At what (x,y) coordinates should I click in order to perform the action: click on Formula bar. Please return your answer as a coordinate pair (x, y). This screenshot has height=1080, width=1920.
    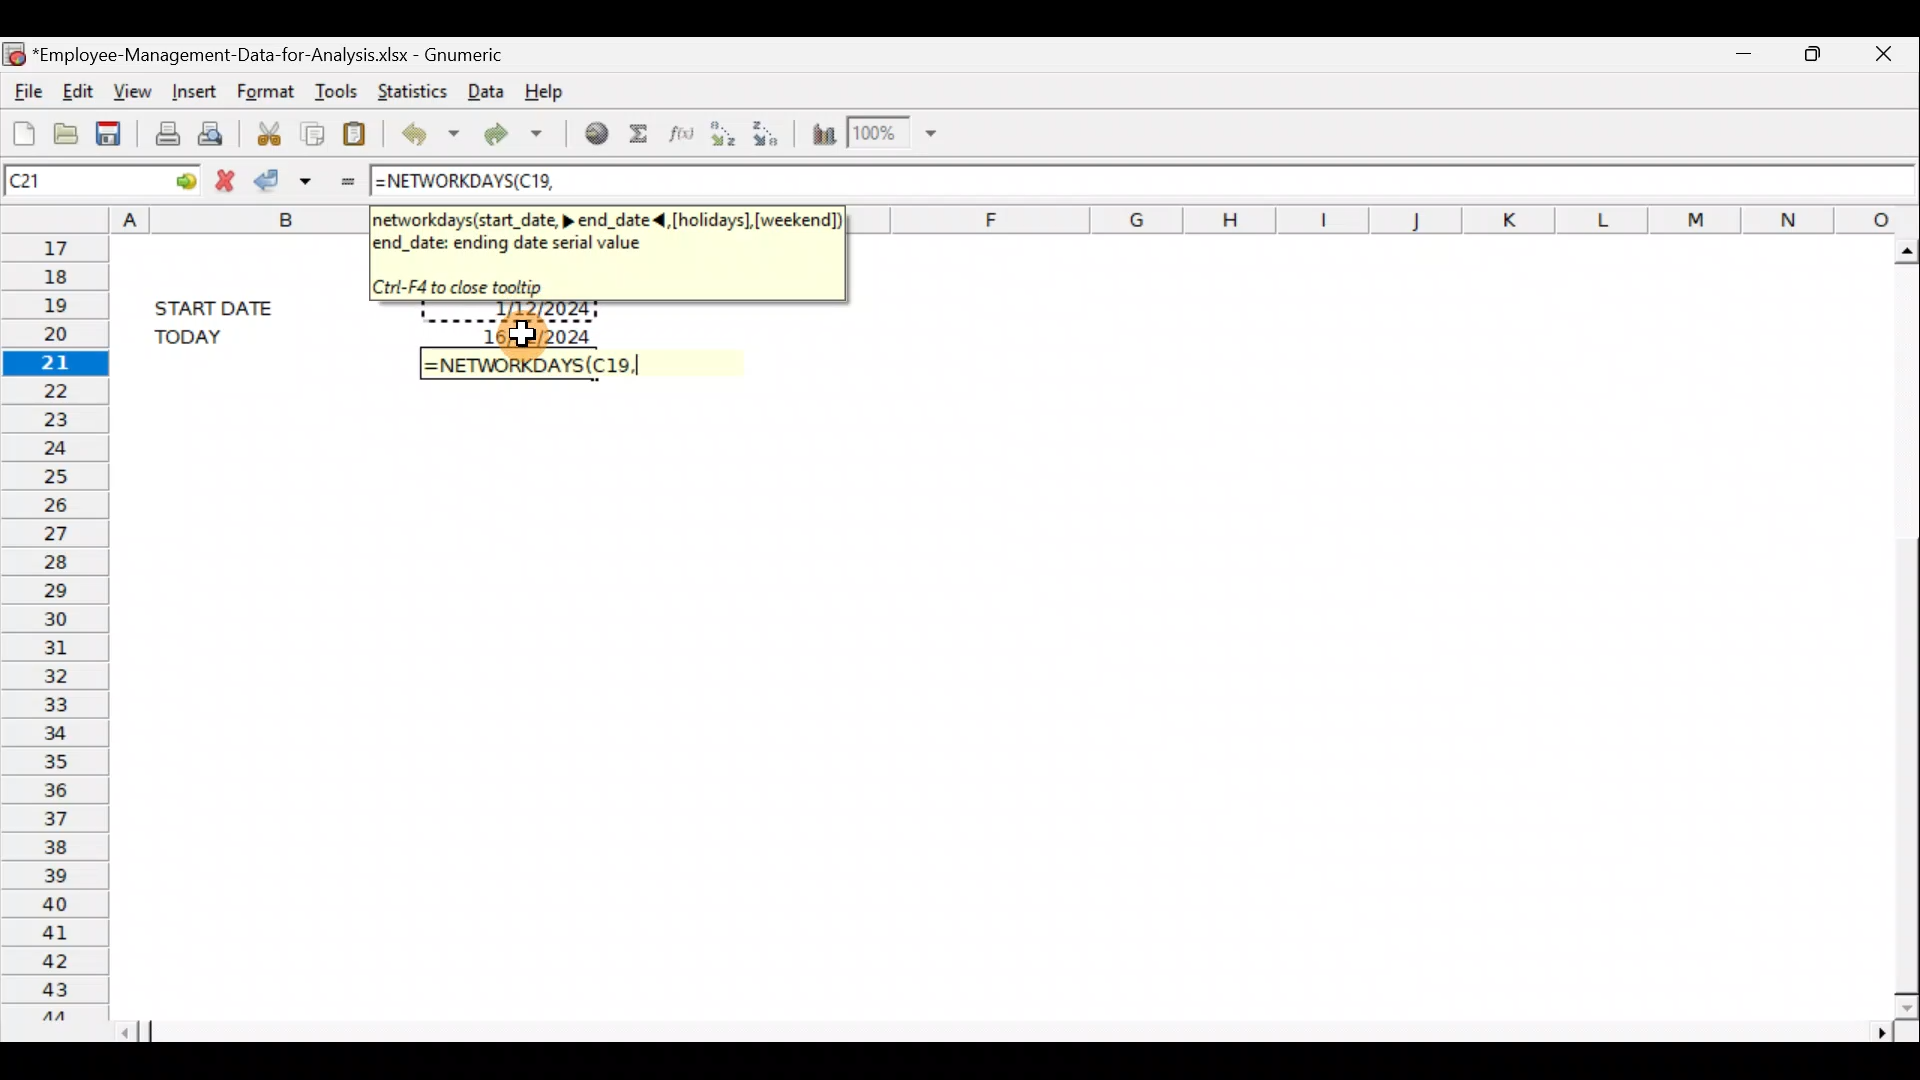
    Looking at the image, I should click on (1237, 179).